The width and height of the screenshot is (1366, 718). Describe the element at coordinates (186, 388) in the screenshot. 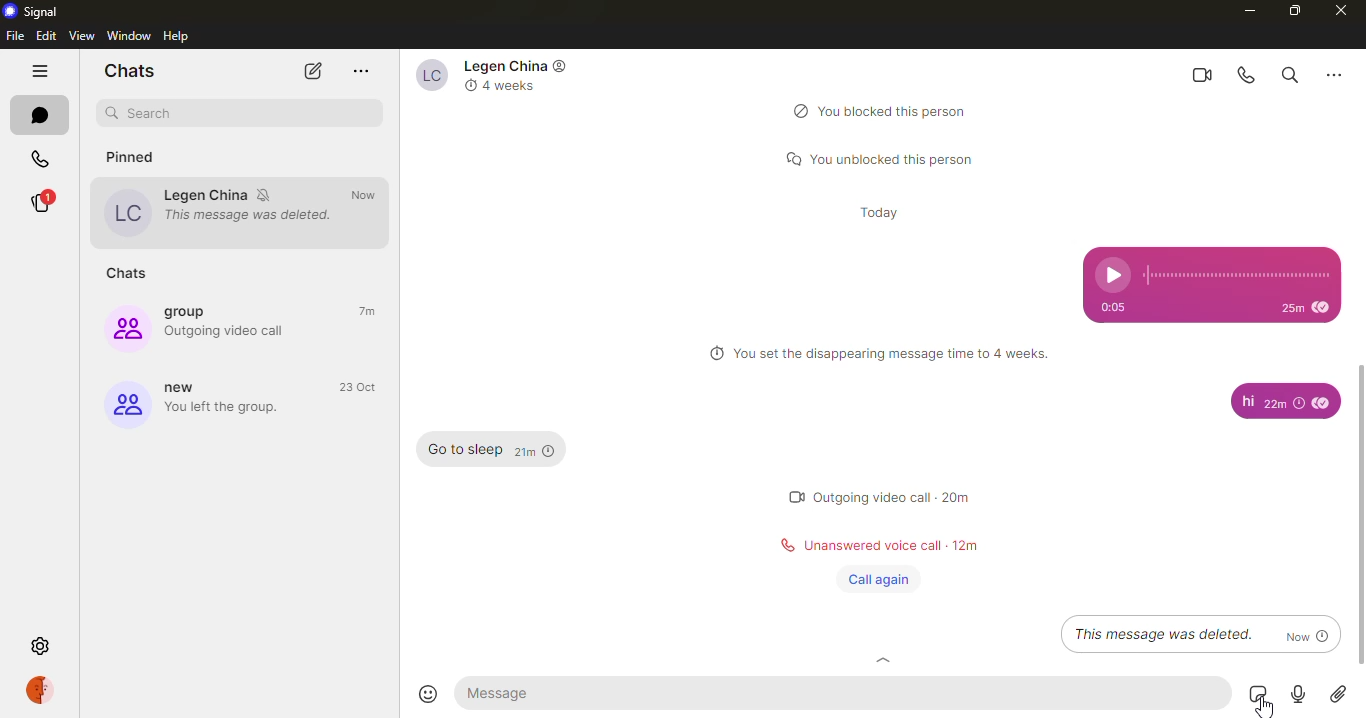

I see `new` at that location.